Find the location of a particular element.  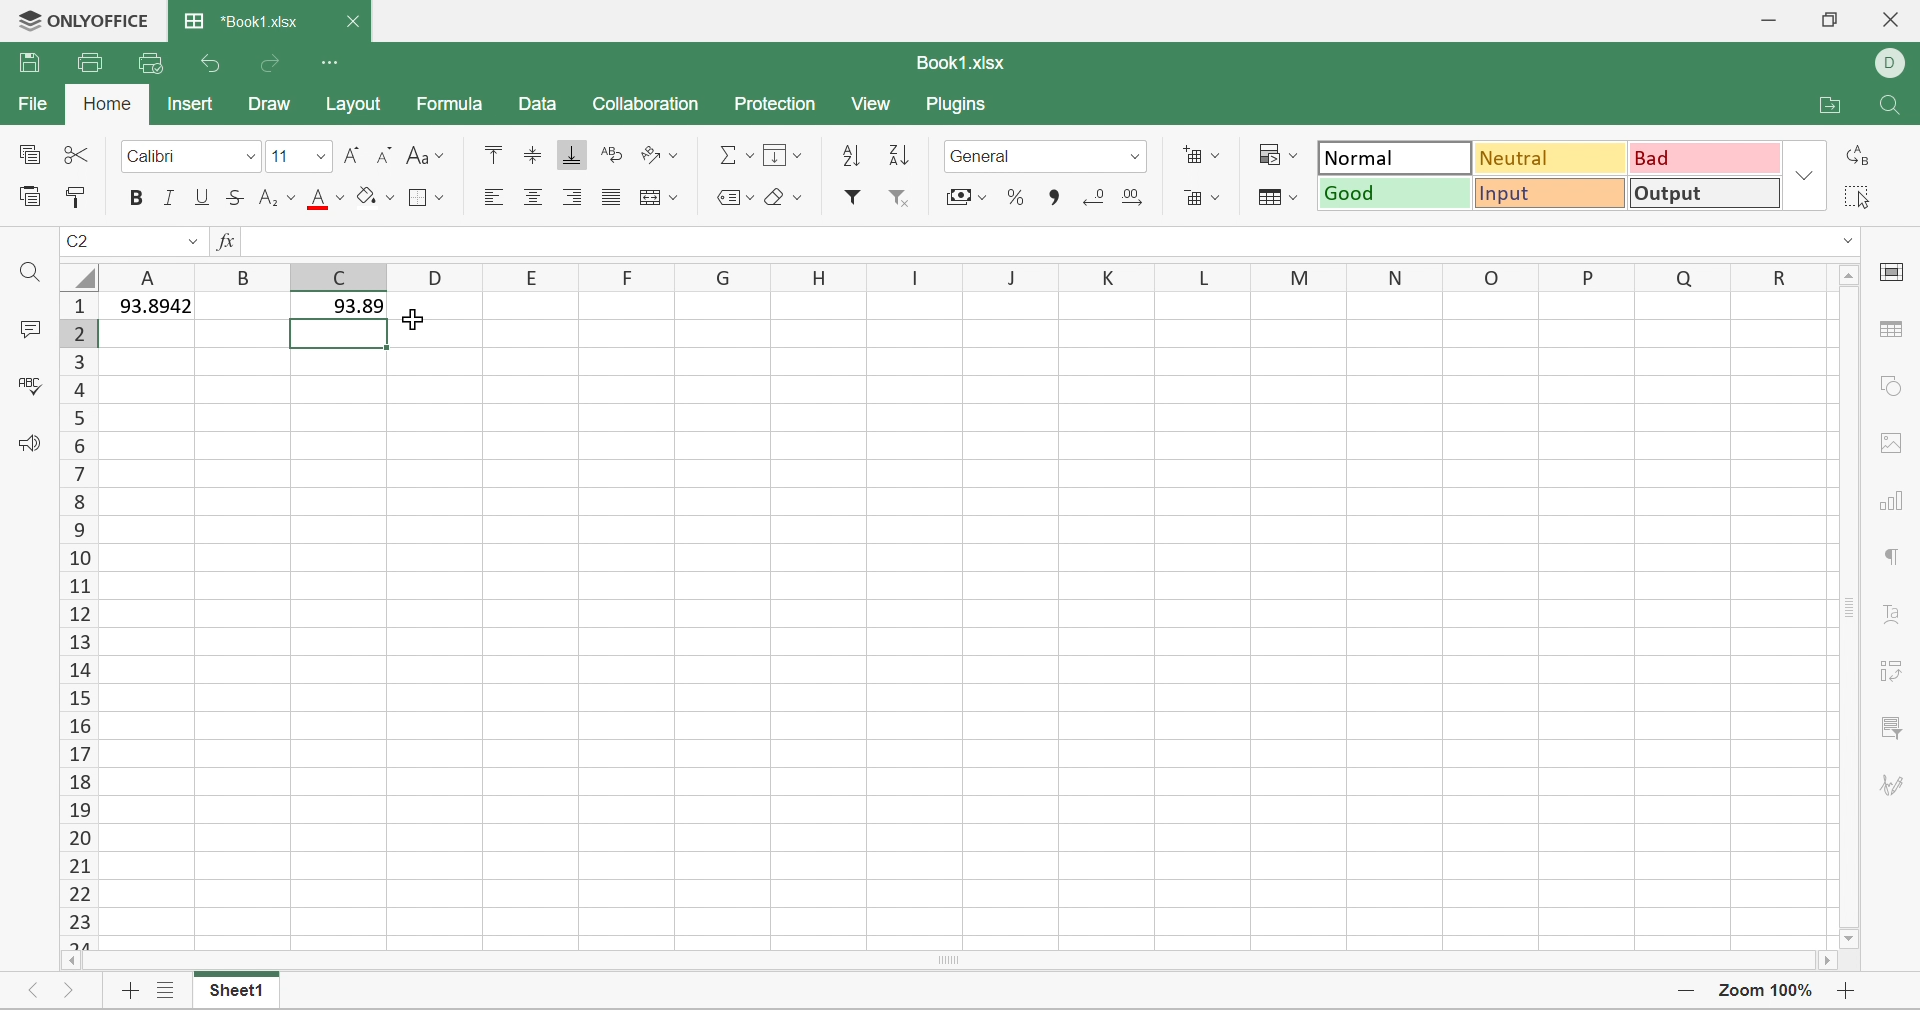

shape settings is located at coordinates (1891, 389).